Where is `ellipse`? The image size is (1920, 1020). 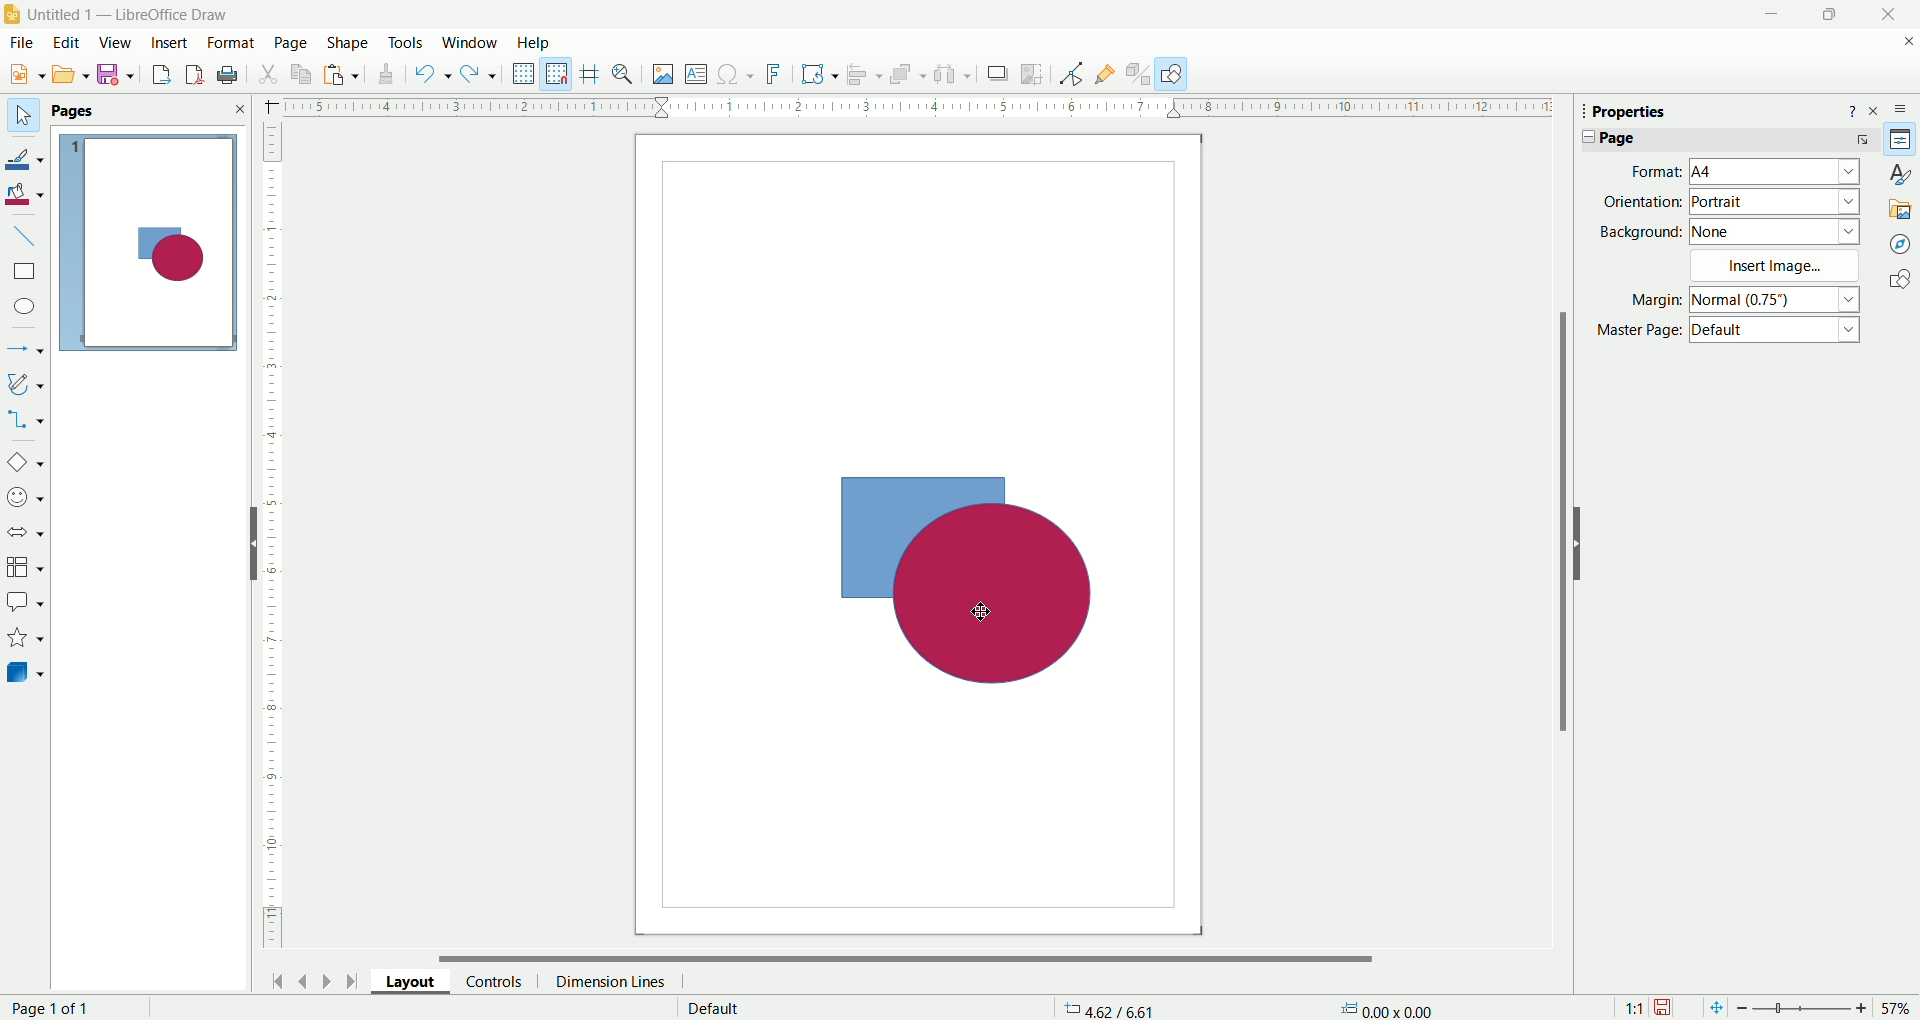 ellipse is located at coordinates (23, 307).